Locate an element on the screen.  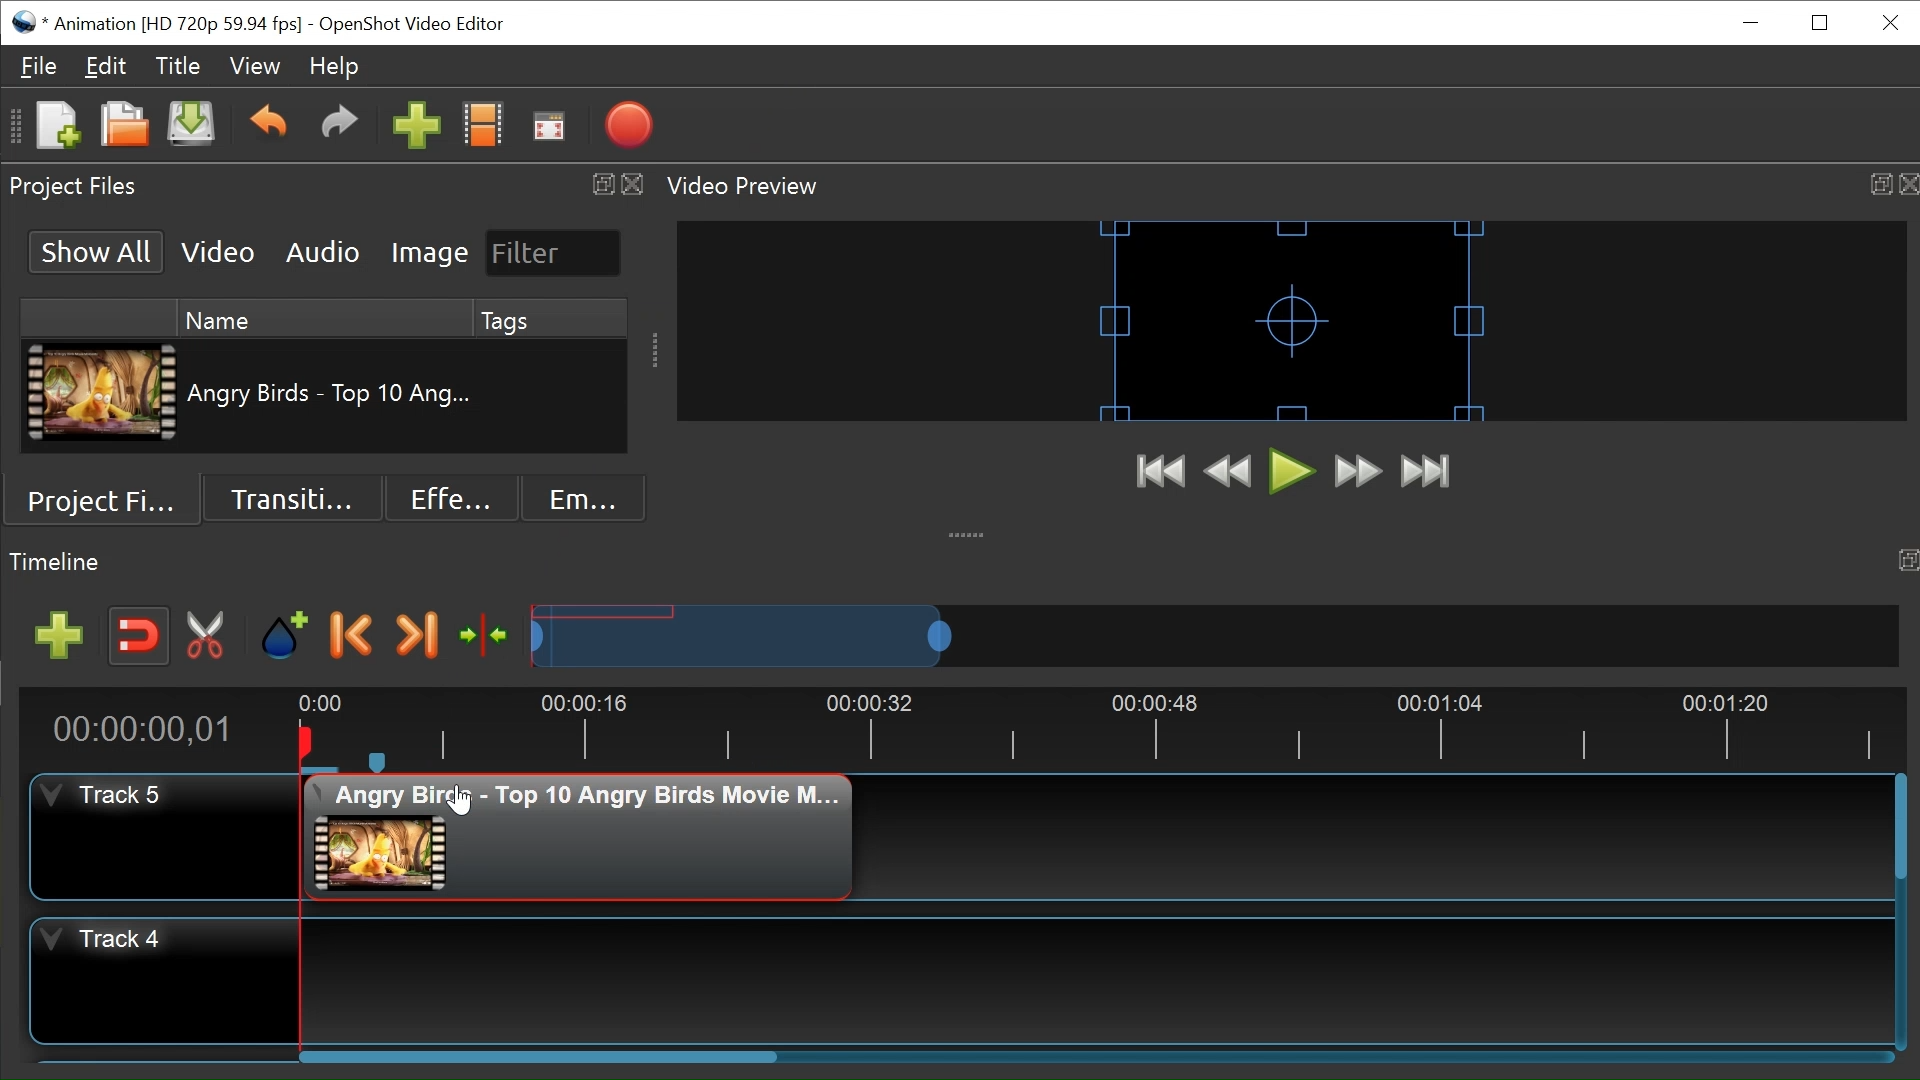
Show All is located at coordinates (94, 252).